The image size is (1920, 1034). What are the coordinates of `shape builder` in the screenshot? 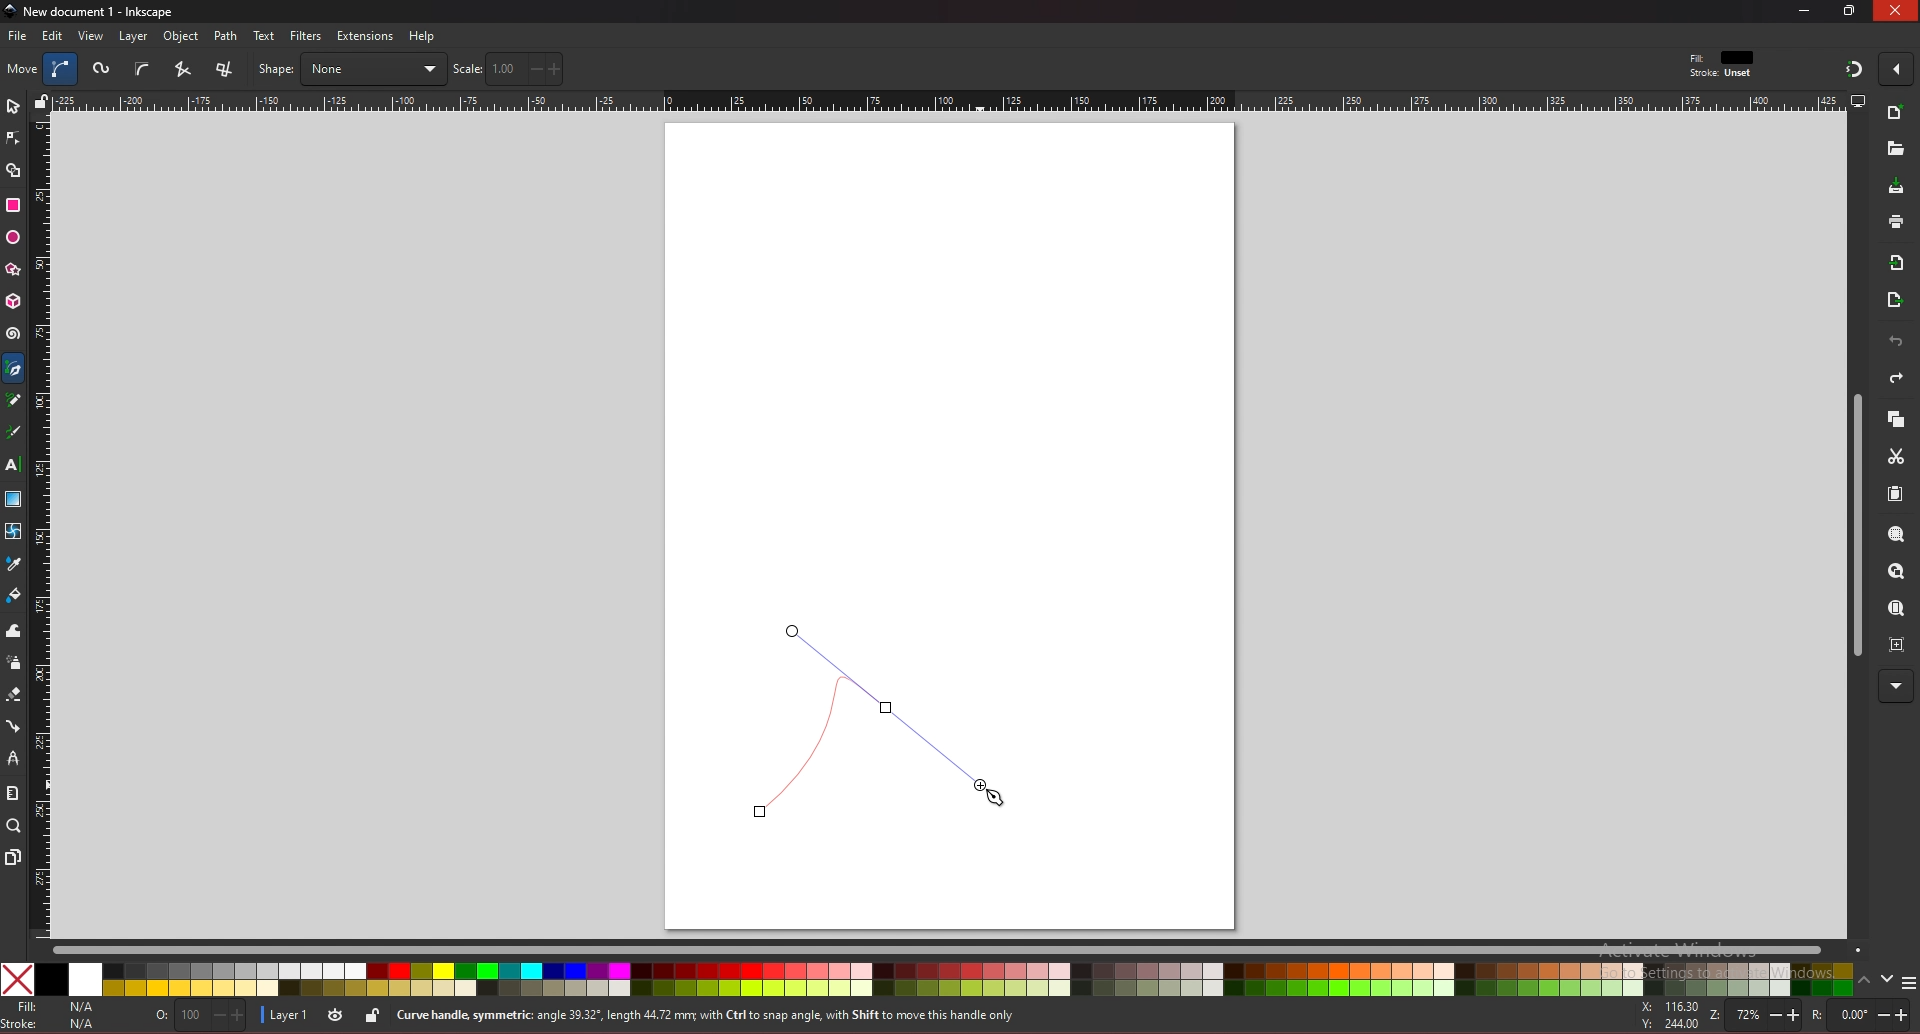 It's located at (14, 171).